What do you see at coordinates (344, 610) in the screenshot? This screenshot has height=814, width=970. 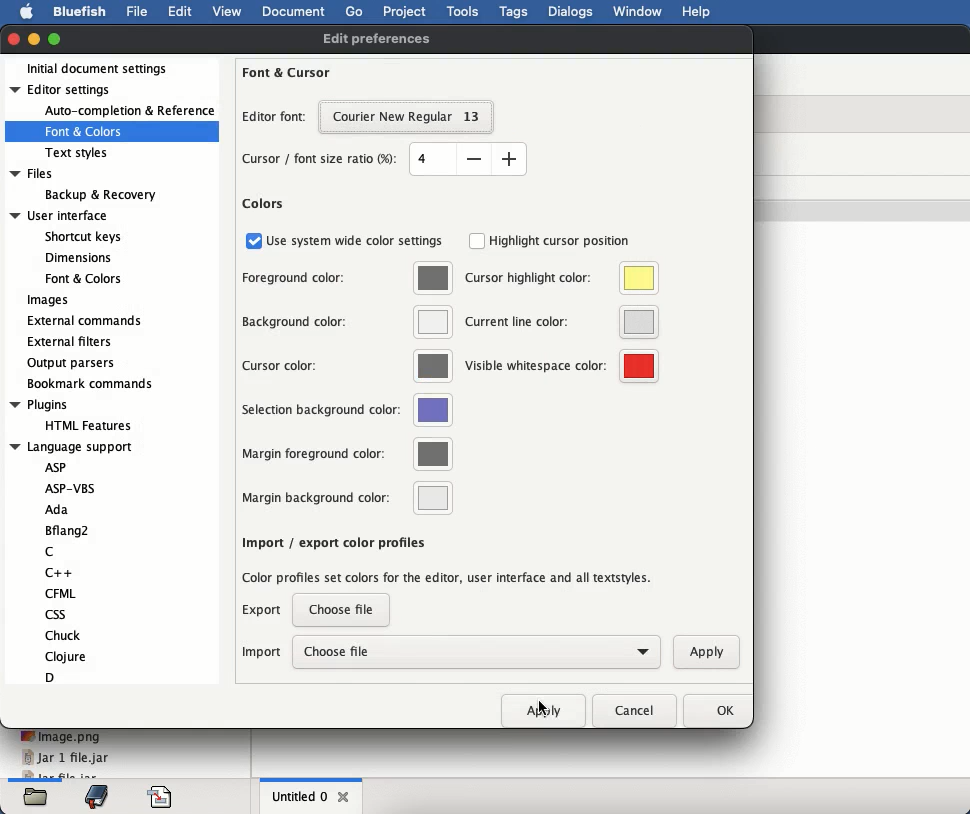 I see `choose file` at bounding box center [344, 610].